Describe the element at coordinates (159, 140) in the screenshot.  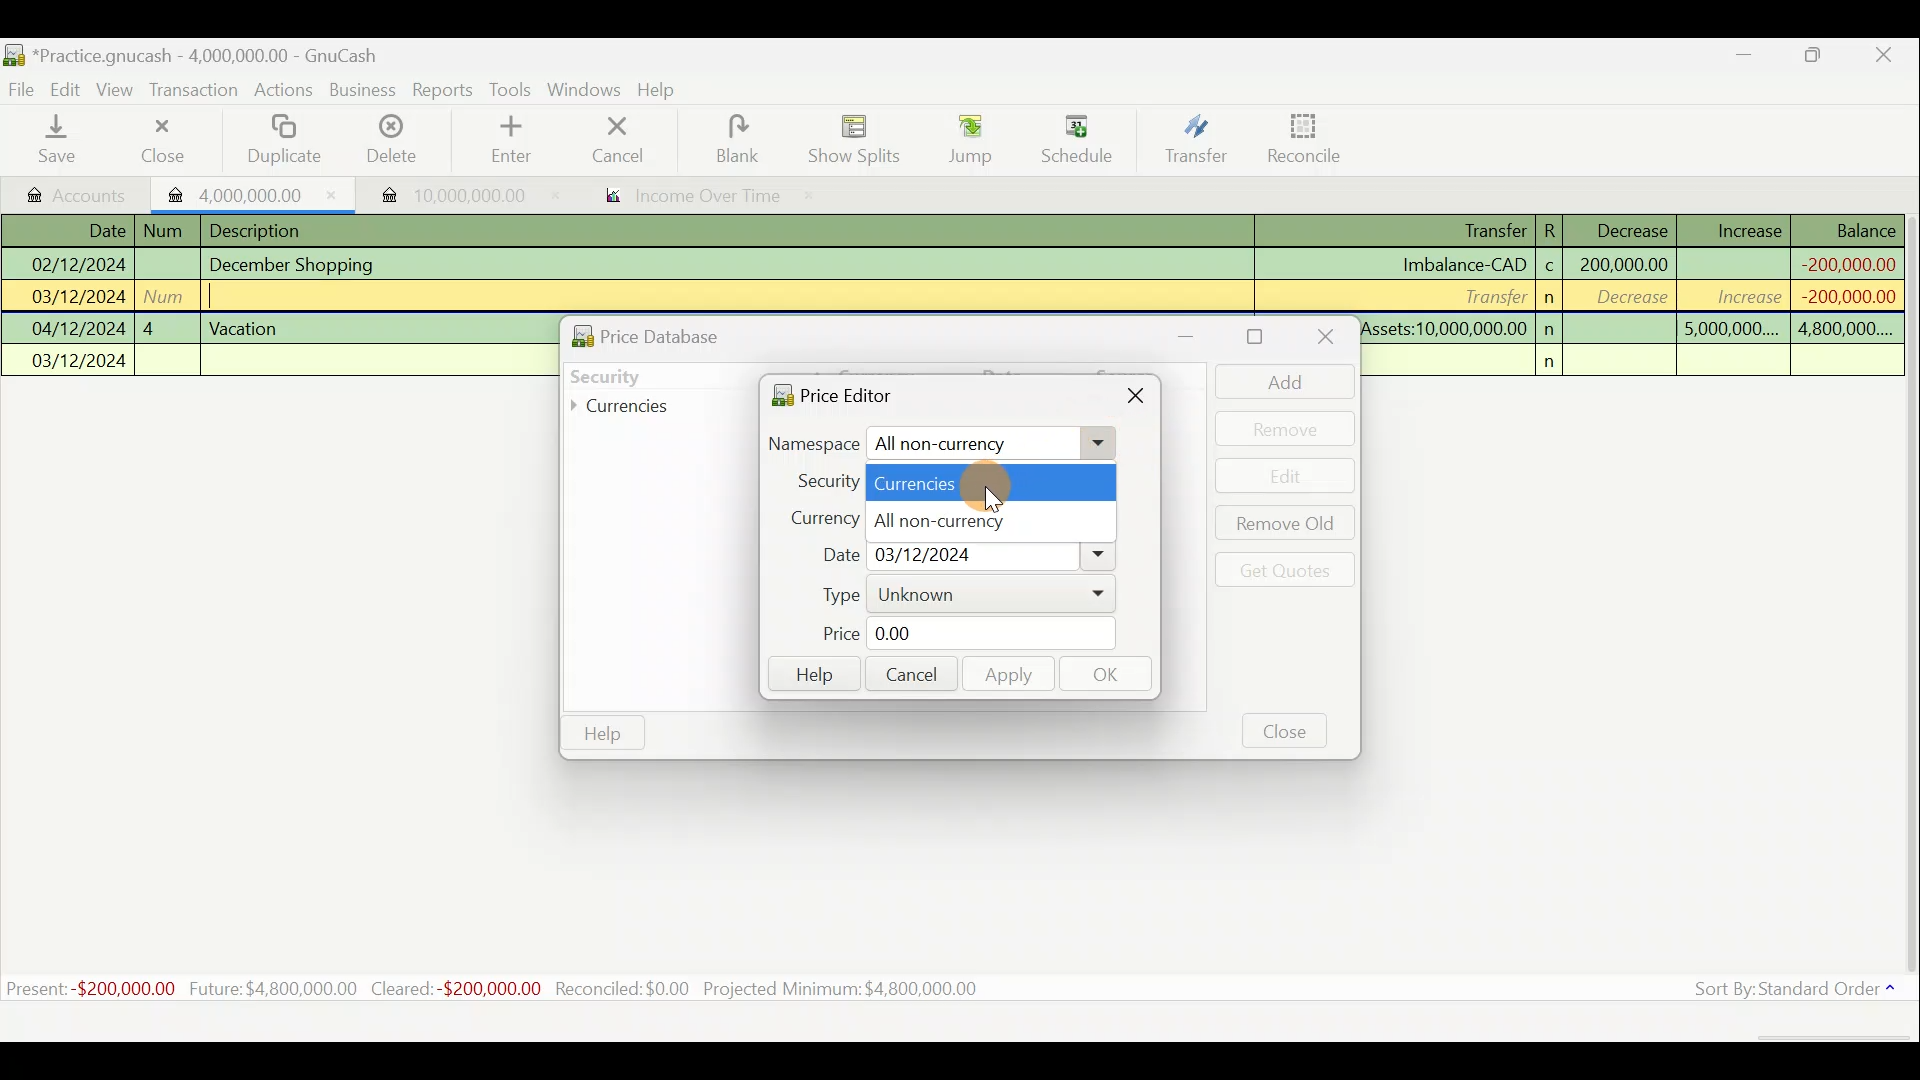
I see `Close` at that location.